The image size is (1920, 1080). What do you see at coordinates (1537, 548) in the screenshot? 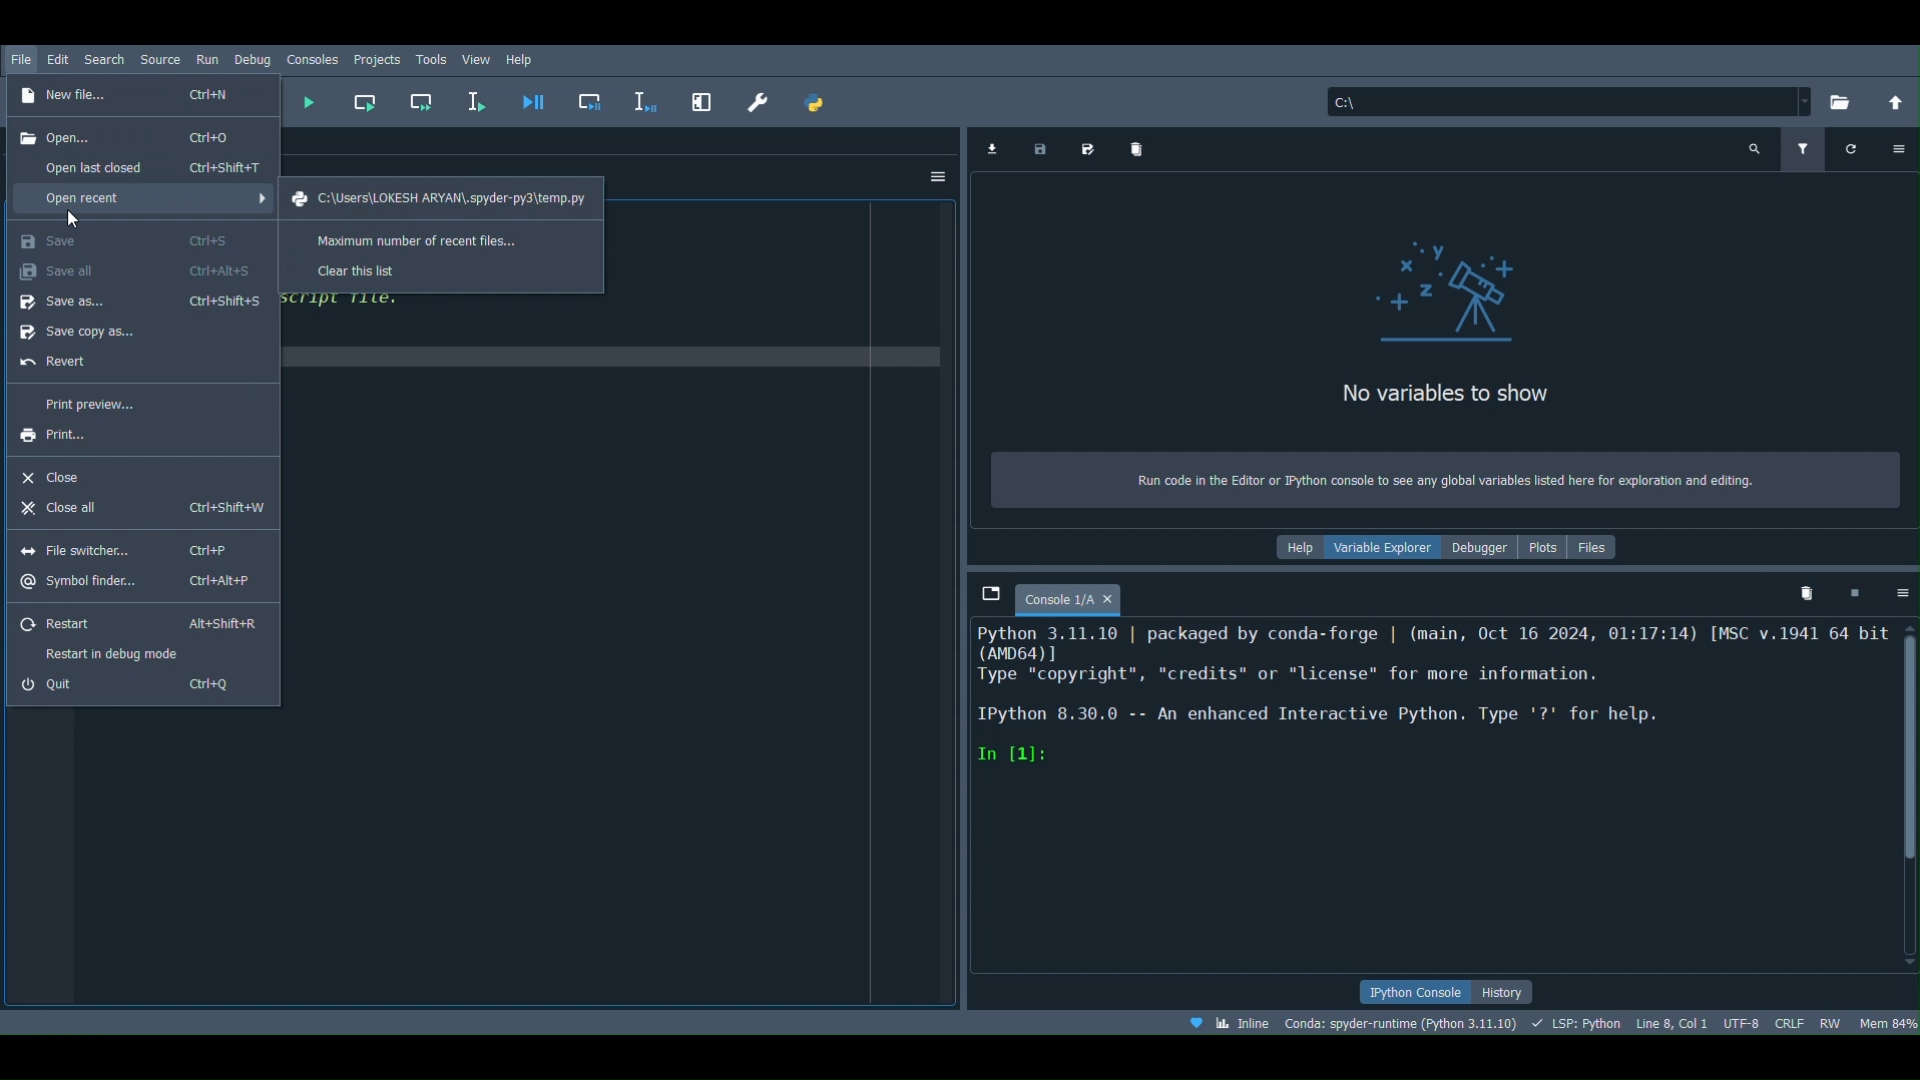
I see `Plots` at bounding box center [1537, 548].